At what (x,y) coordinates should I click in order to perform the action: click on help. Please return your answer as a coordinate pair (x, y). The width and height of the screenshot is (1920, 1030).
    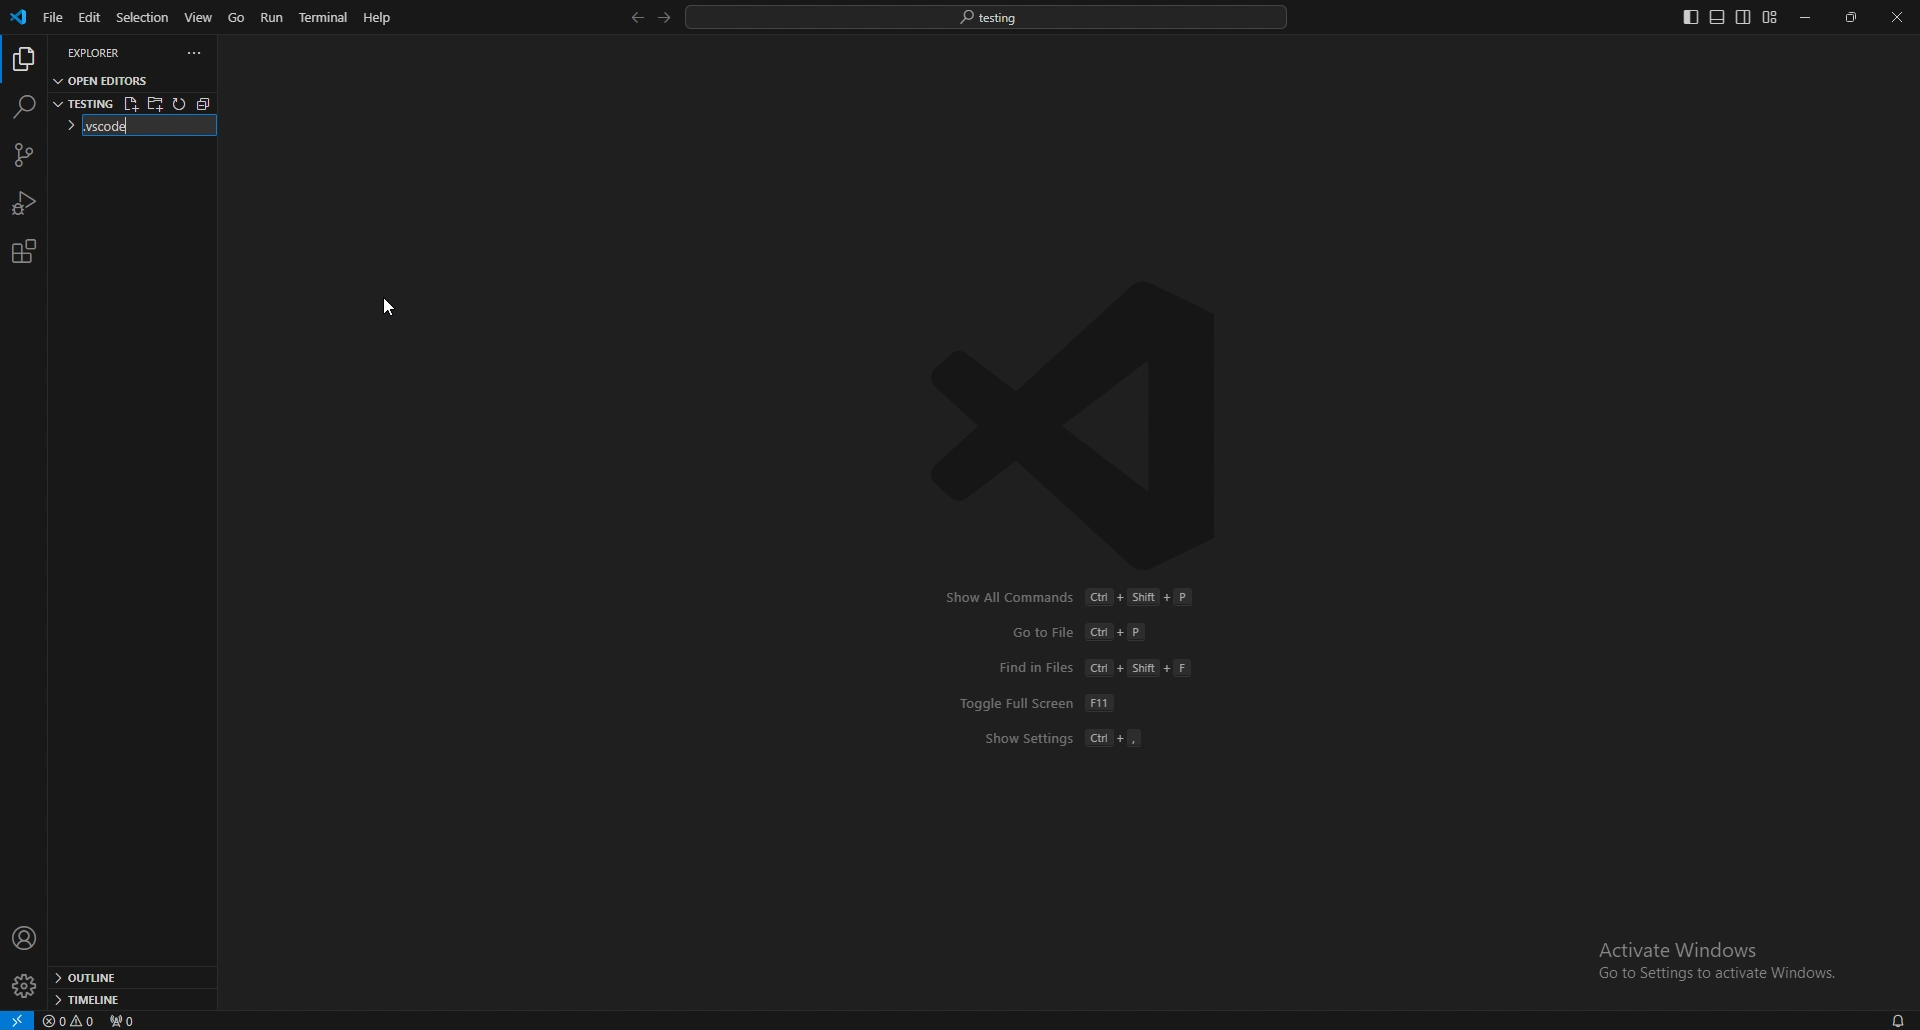
    Looking at the image, I should click on (378, 17).